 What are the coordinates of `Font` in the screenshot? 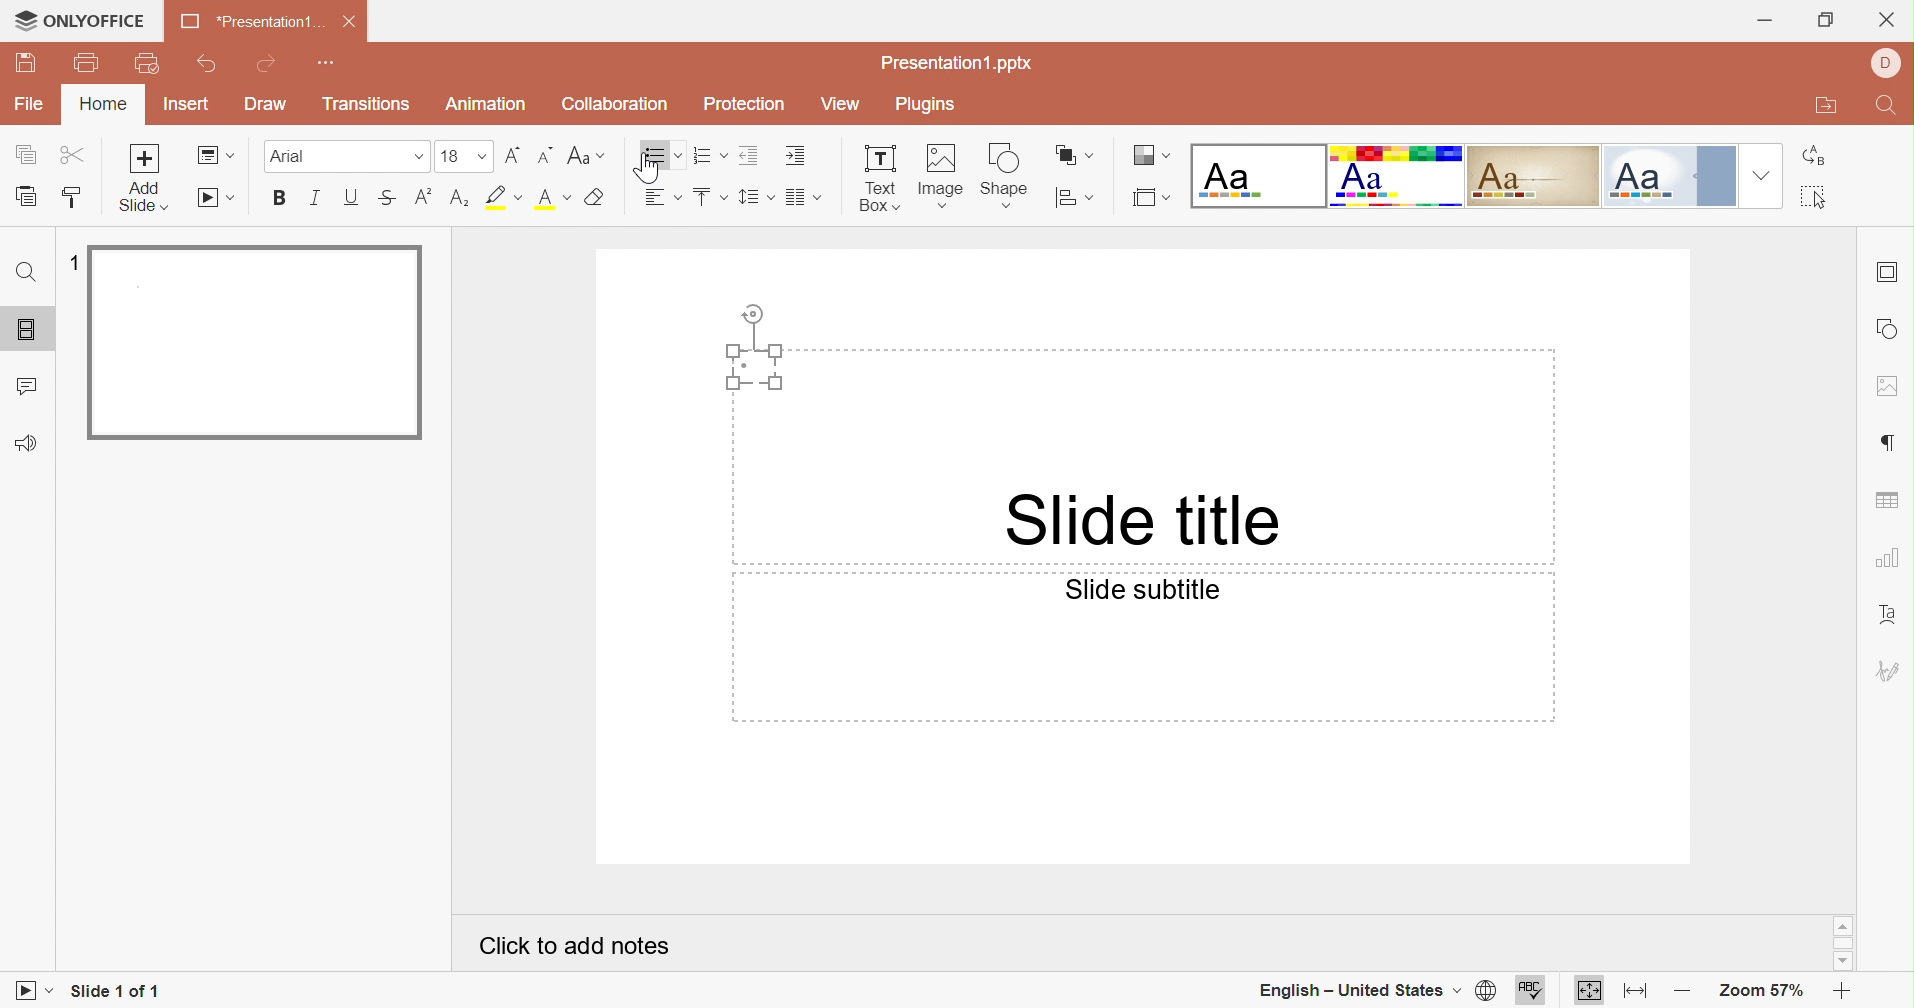 It's located at (293, 157).